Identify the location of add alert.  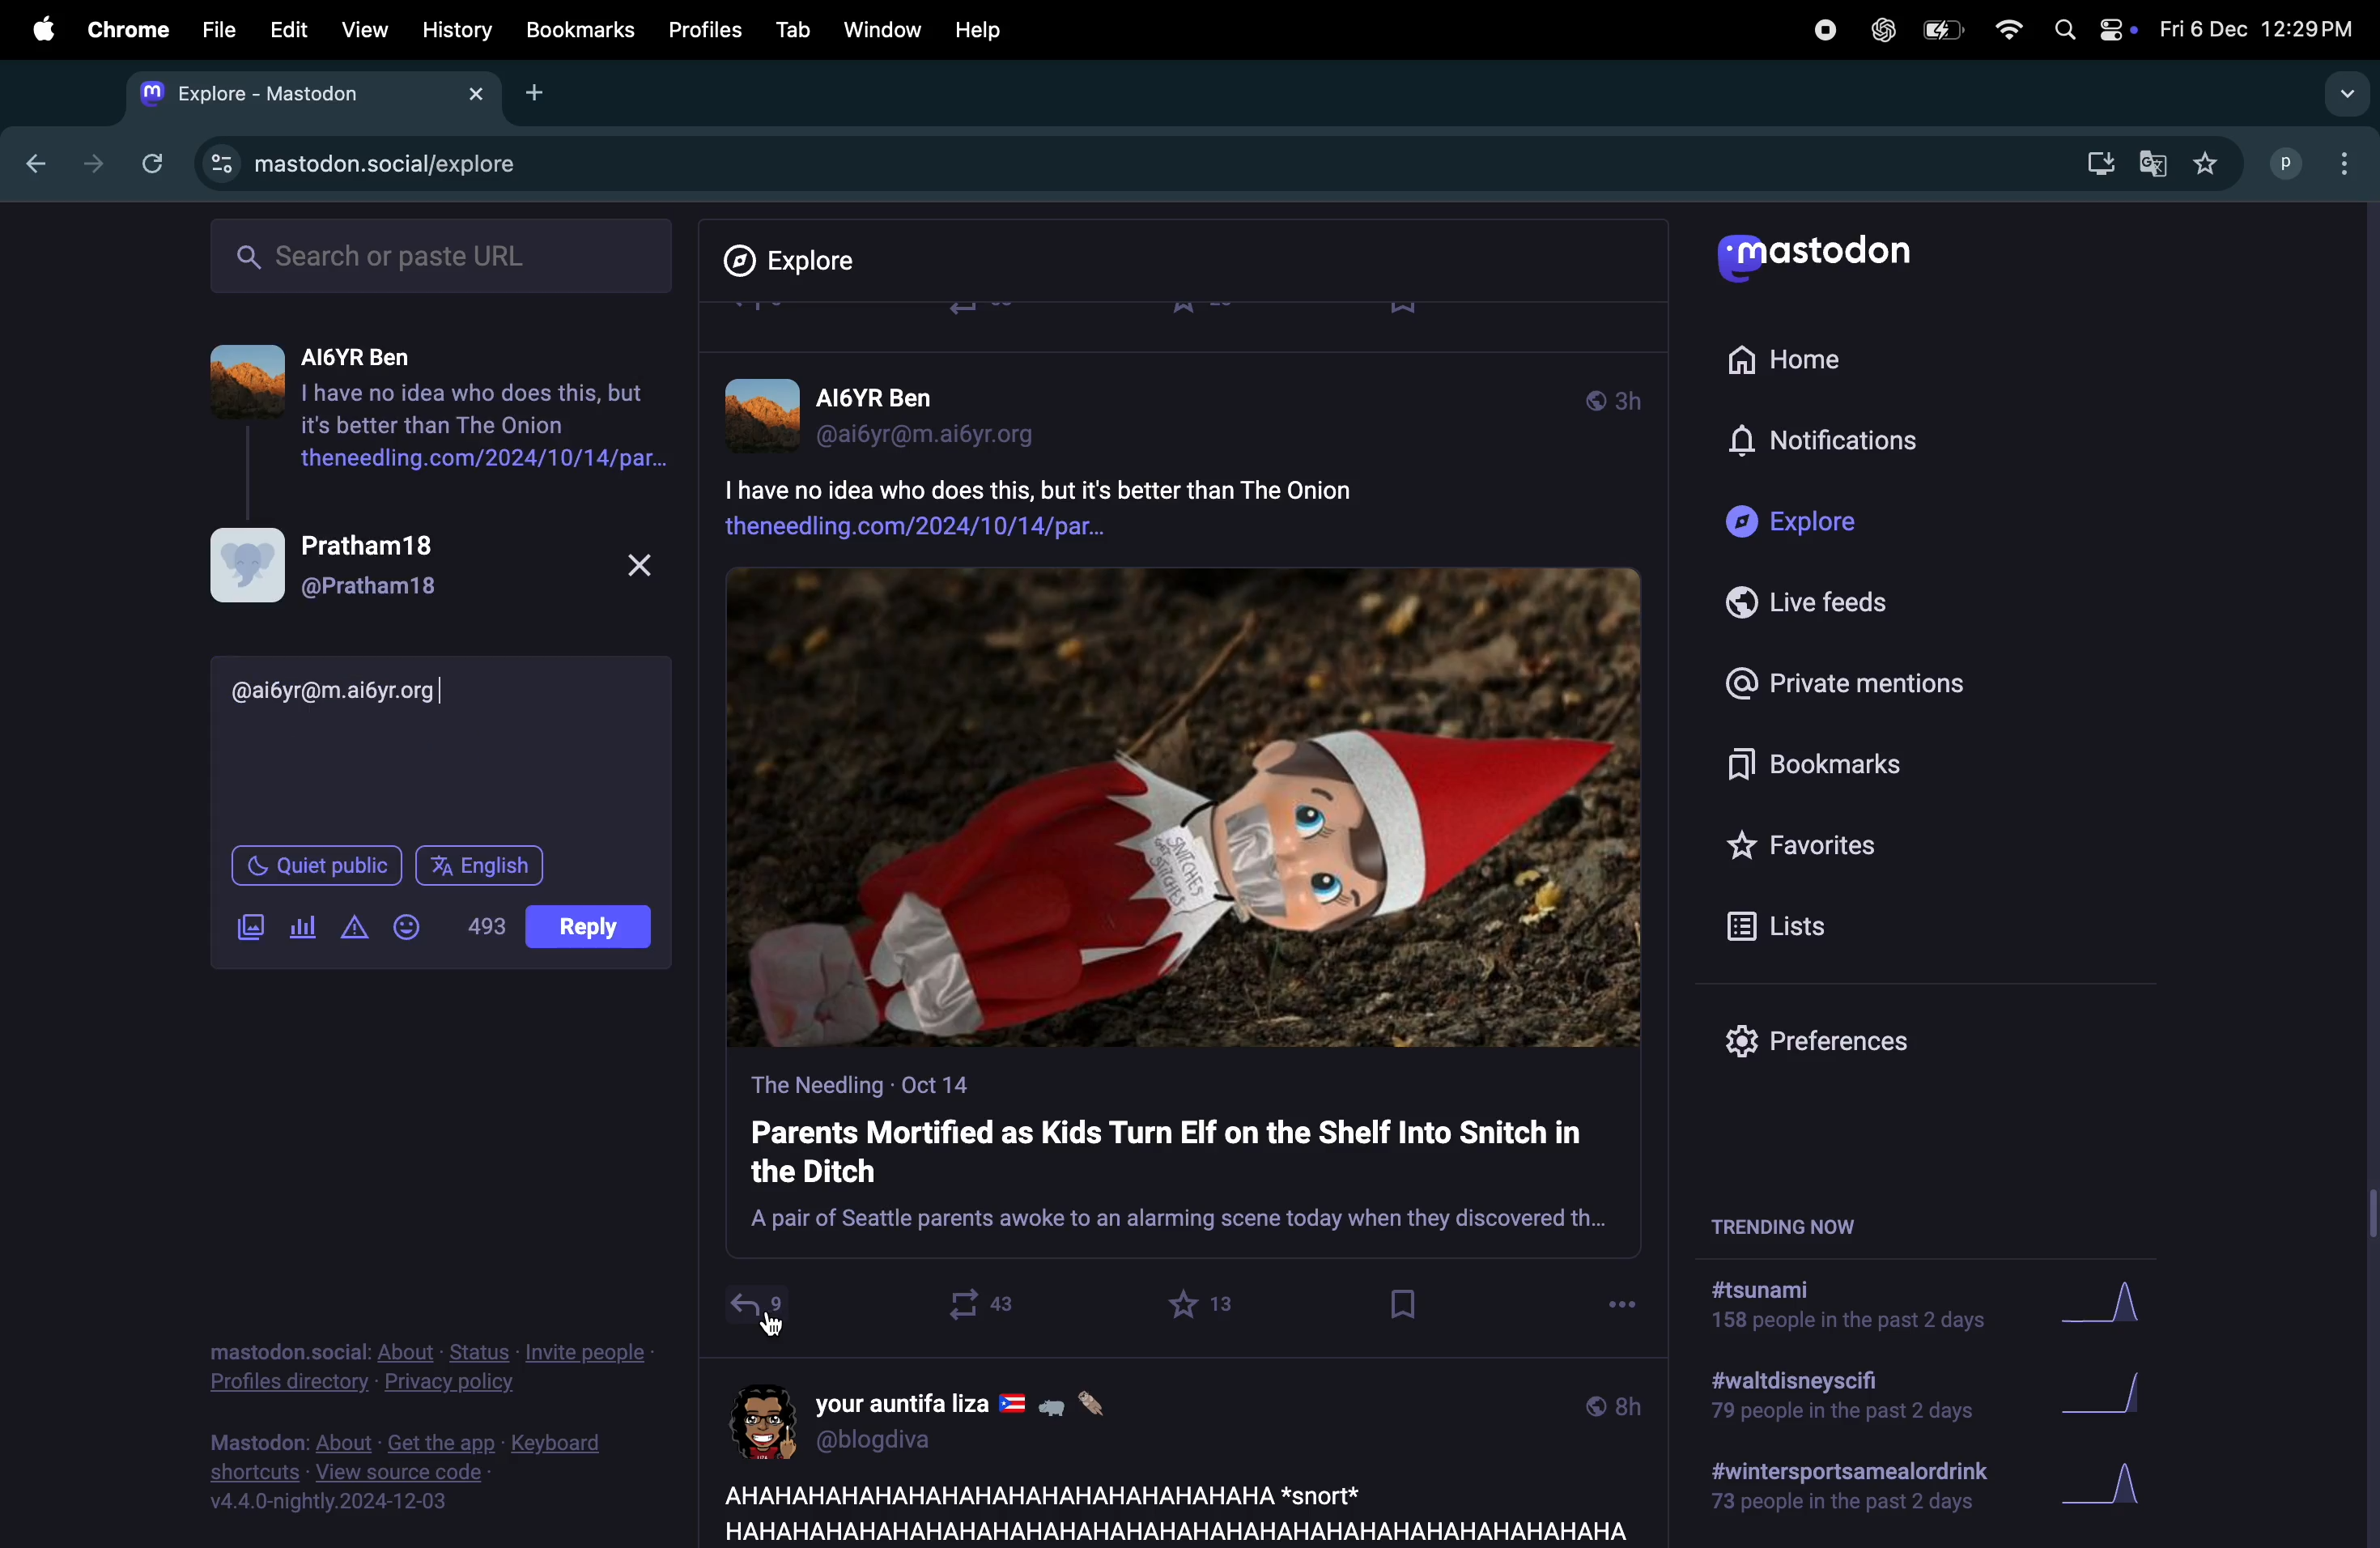
(358, 929).